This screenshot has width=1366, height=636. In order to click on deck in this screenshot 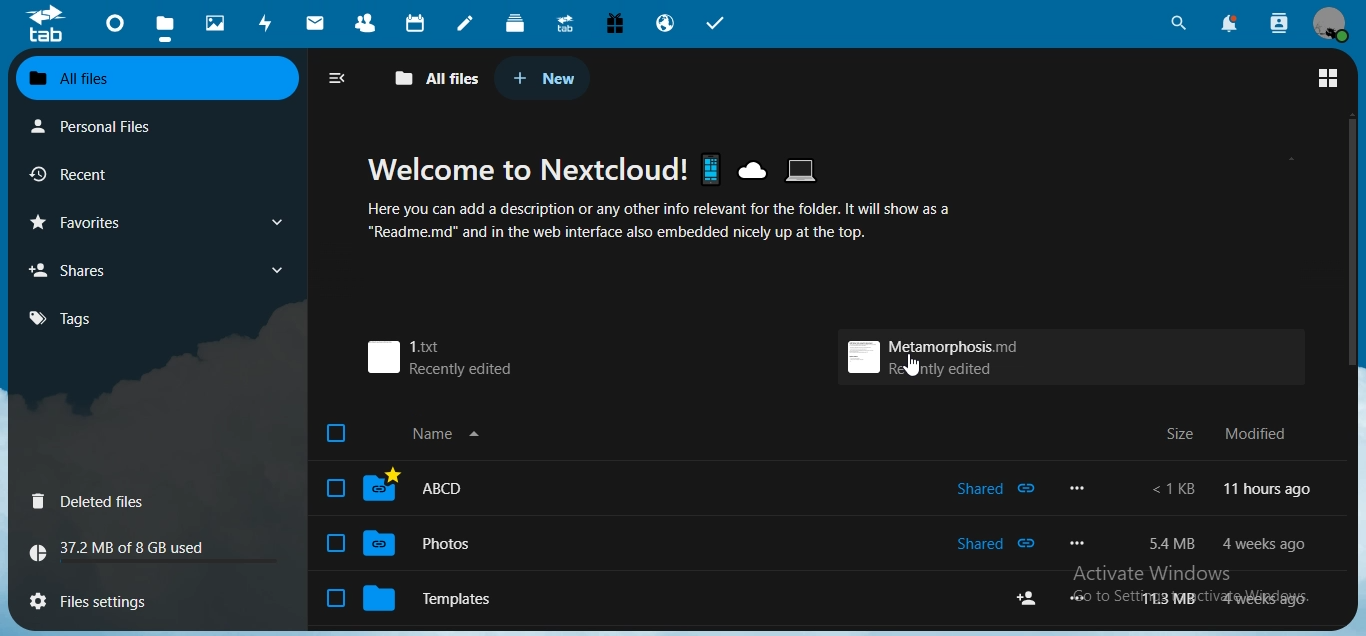, I will do `click(517, 22)`.